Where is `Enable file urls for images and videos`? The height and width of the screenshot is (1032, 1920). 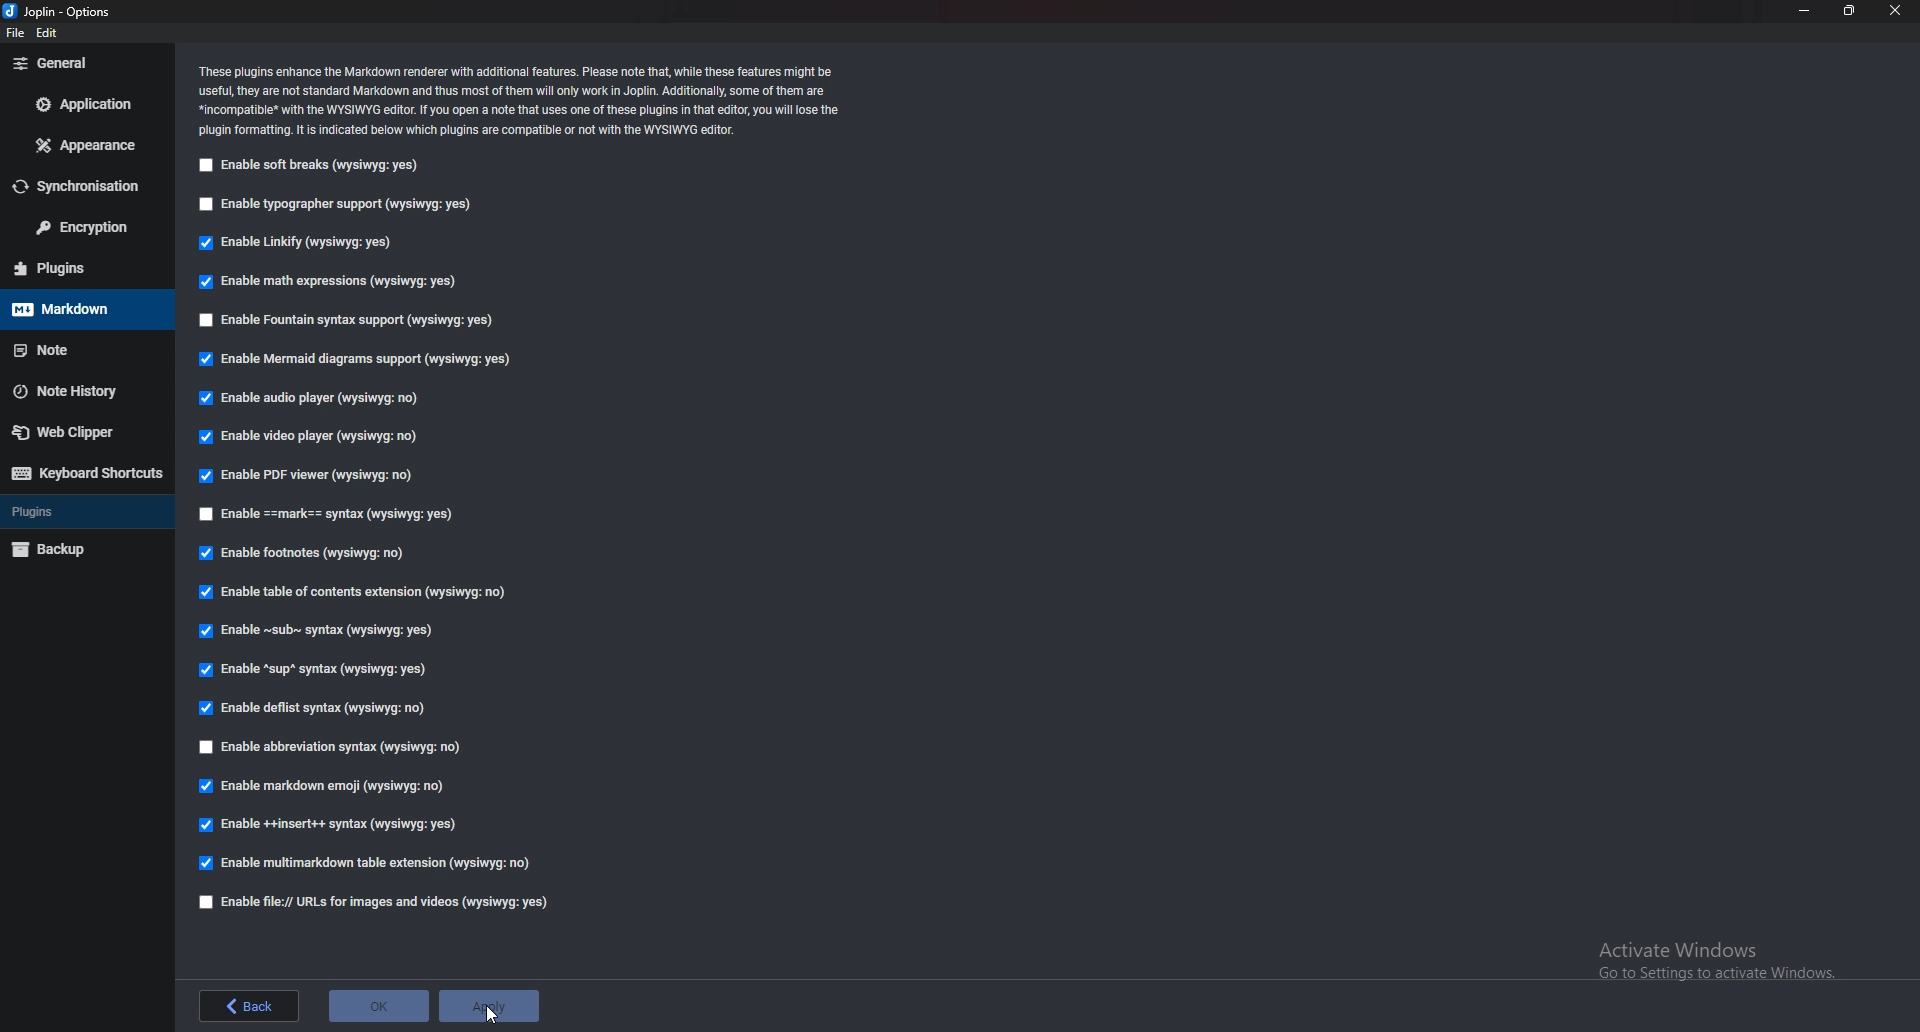
Enable file urls for images and videos is located at coordinates (376, 903).